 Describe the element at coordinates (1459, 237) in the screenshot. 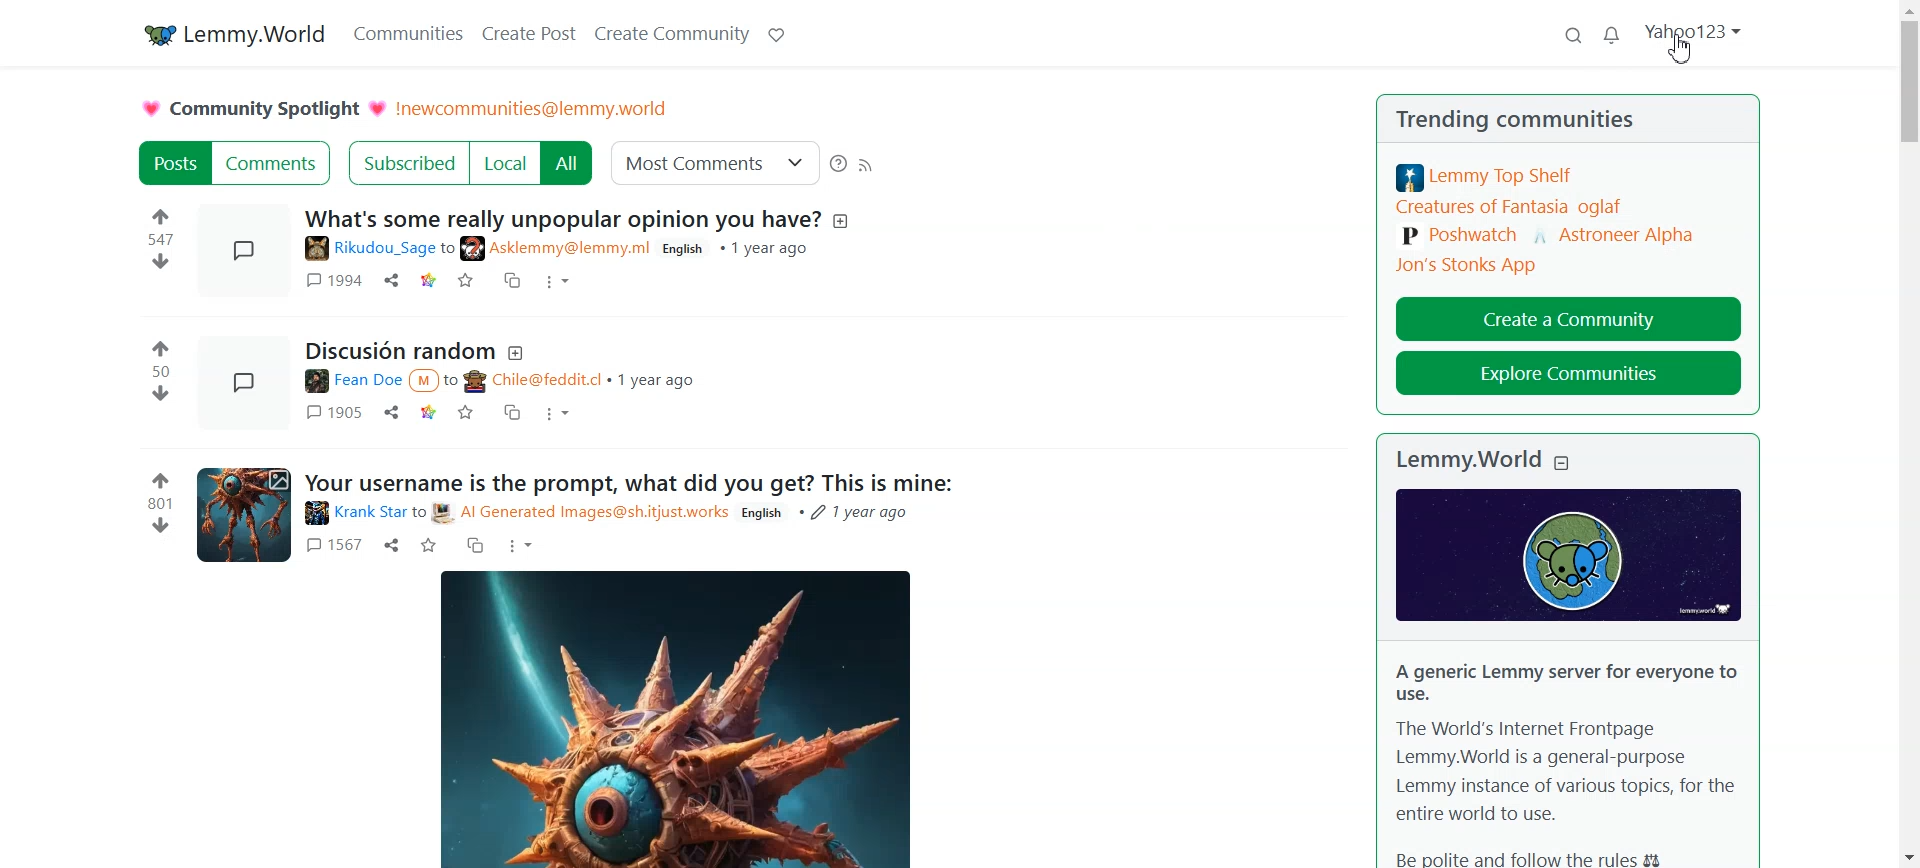

I see `Poshwatch` at that location.